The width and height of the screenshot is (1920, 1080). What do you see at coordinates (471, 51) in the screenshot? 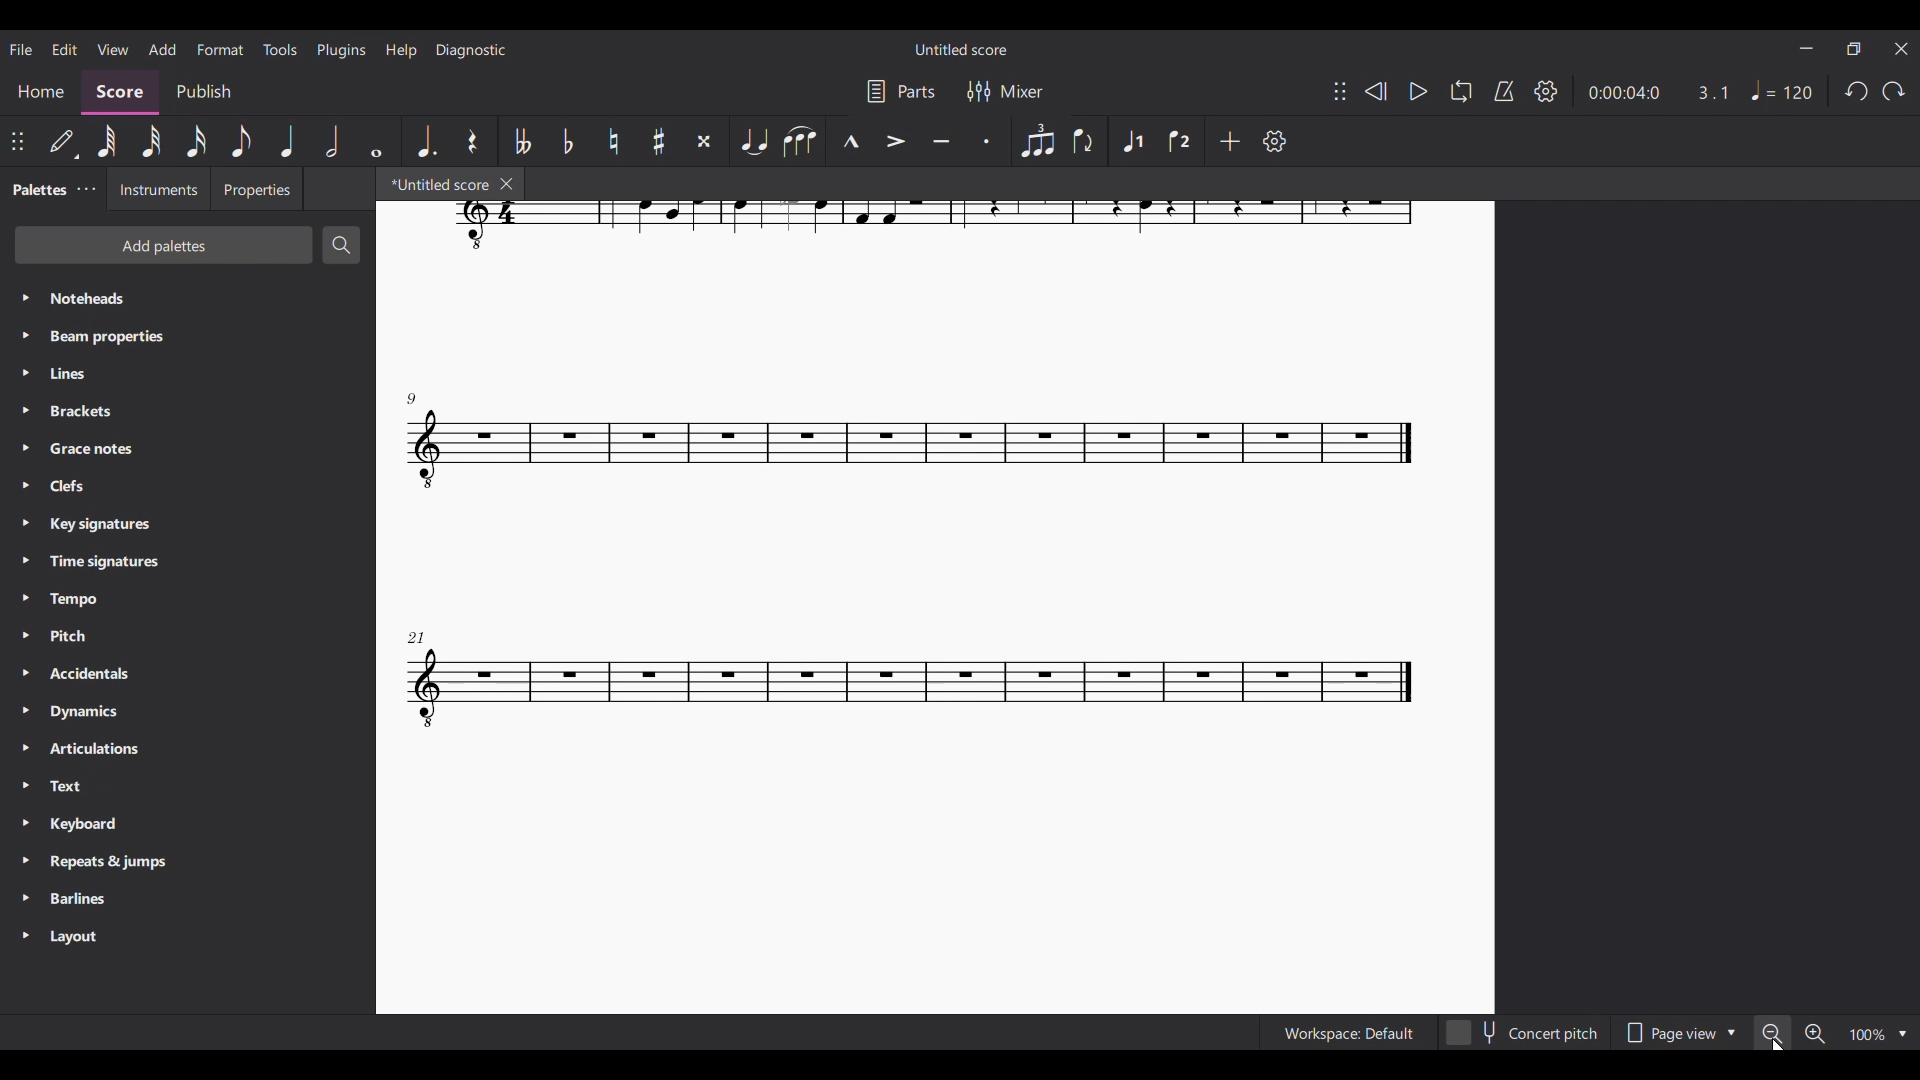
I see `Diagnostic menu` at bounding box center [471, 51].